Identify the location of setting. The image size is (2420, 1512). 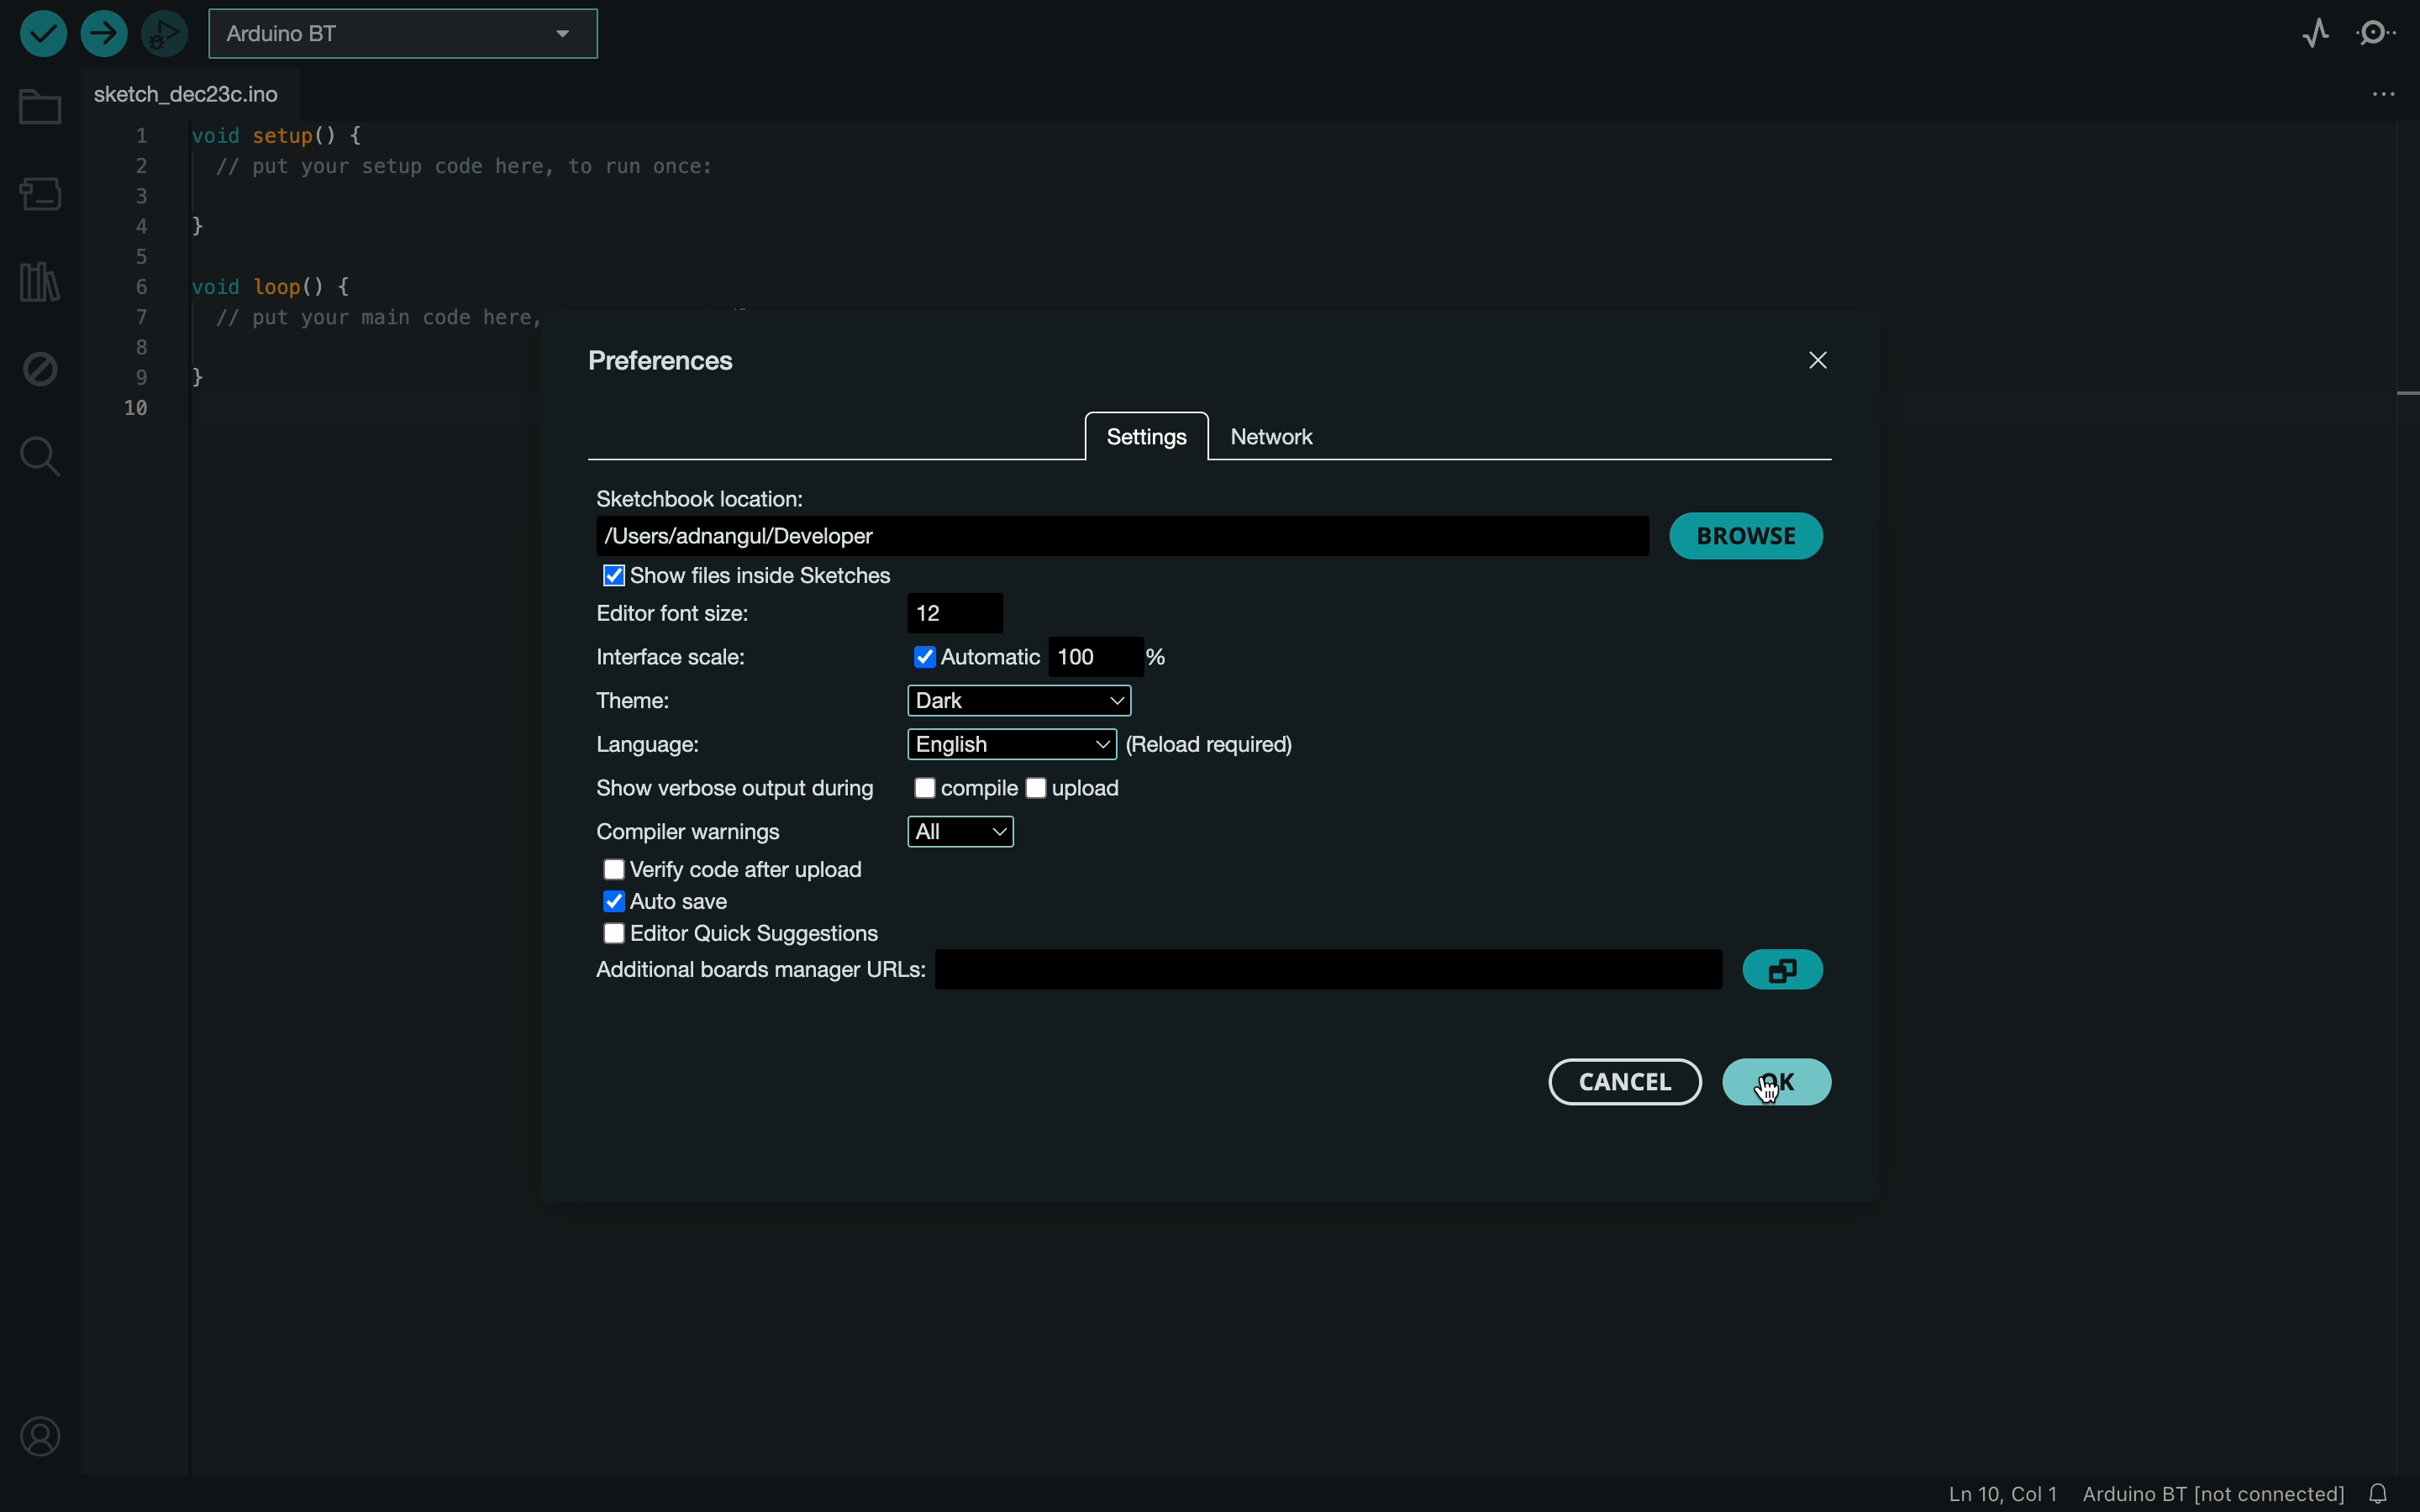
(1148, 439).